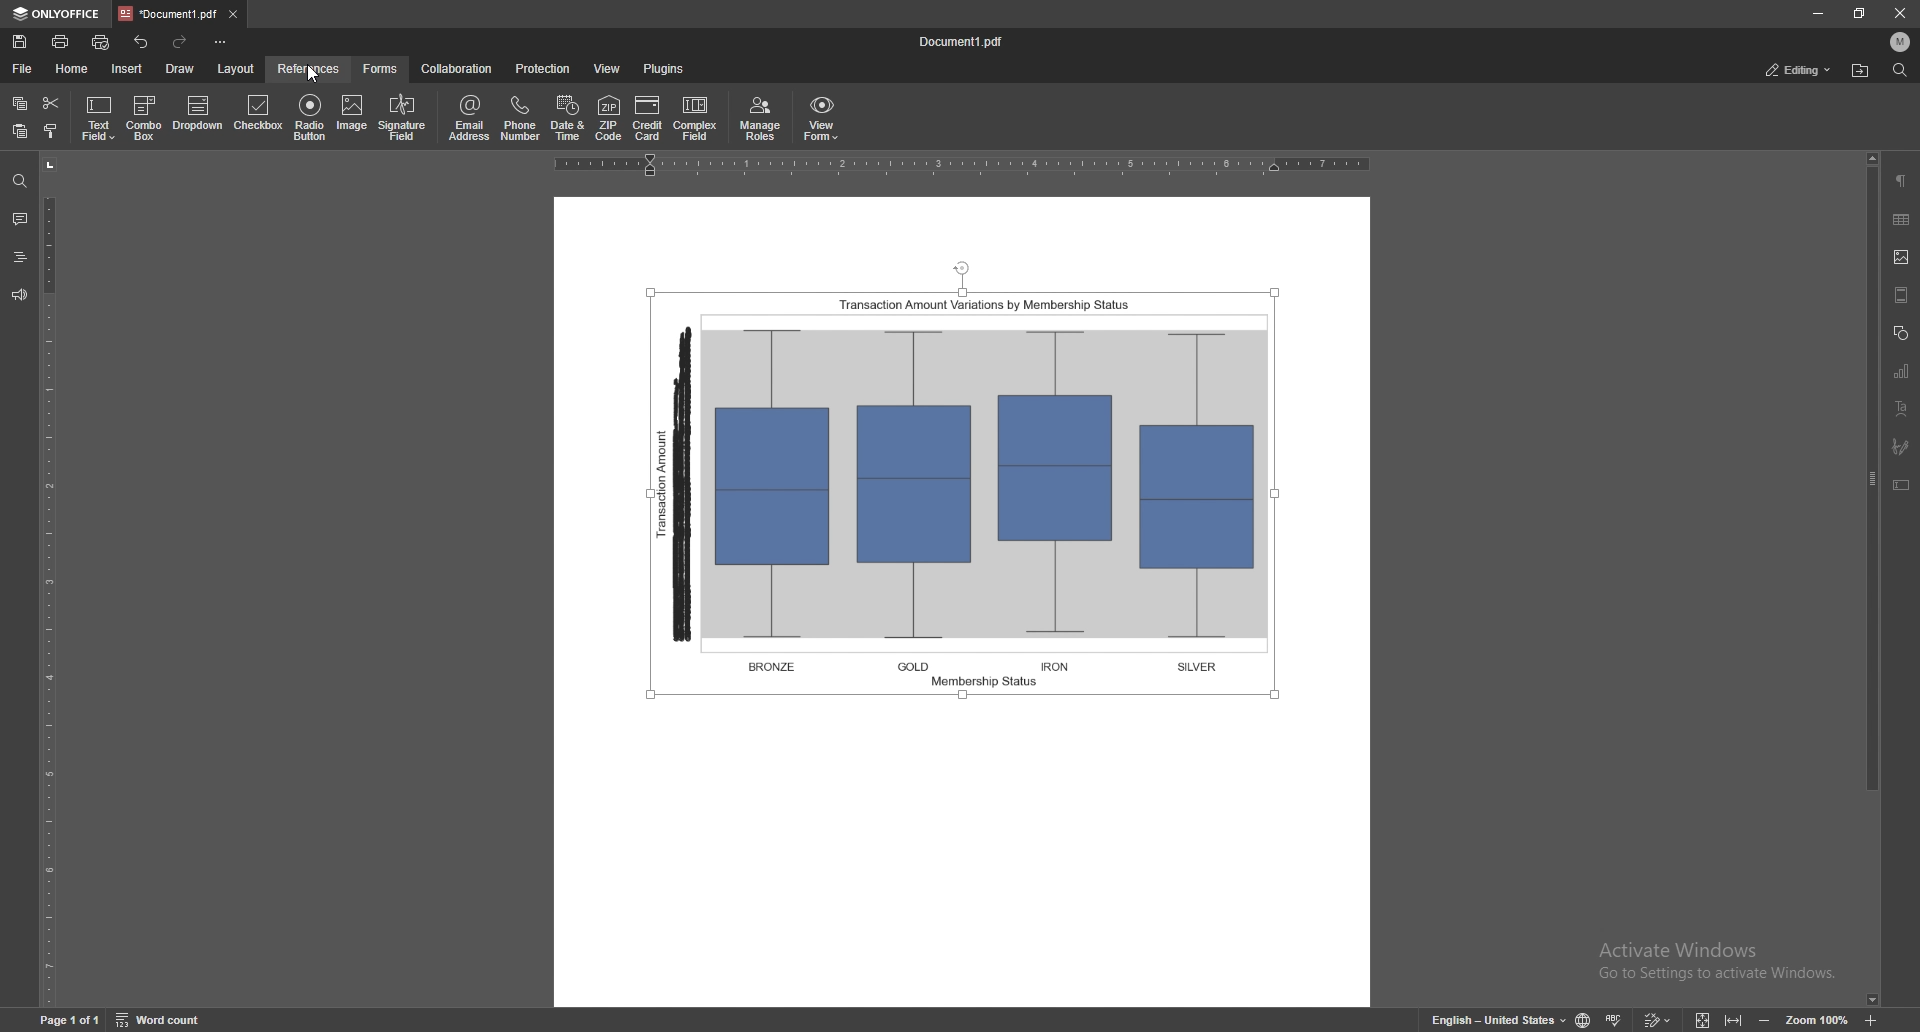 The height and width of the screenshot is (1032, 1920). Describe the element at coordinates (1497, 1017) in the screenshot. I see `change text language` at that location.